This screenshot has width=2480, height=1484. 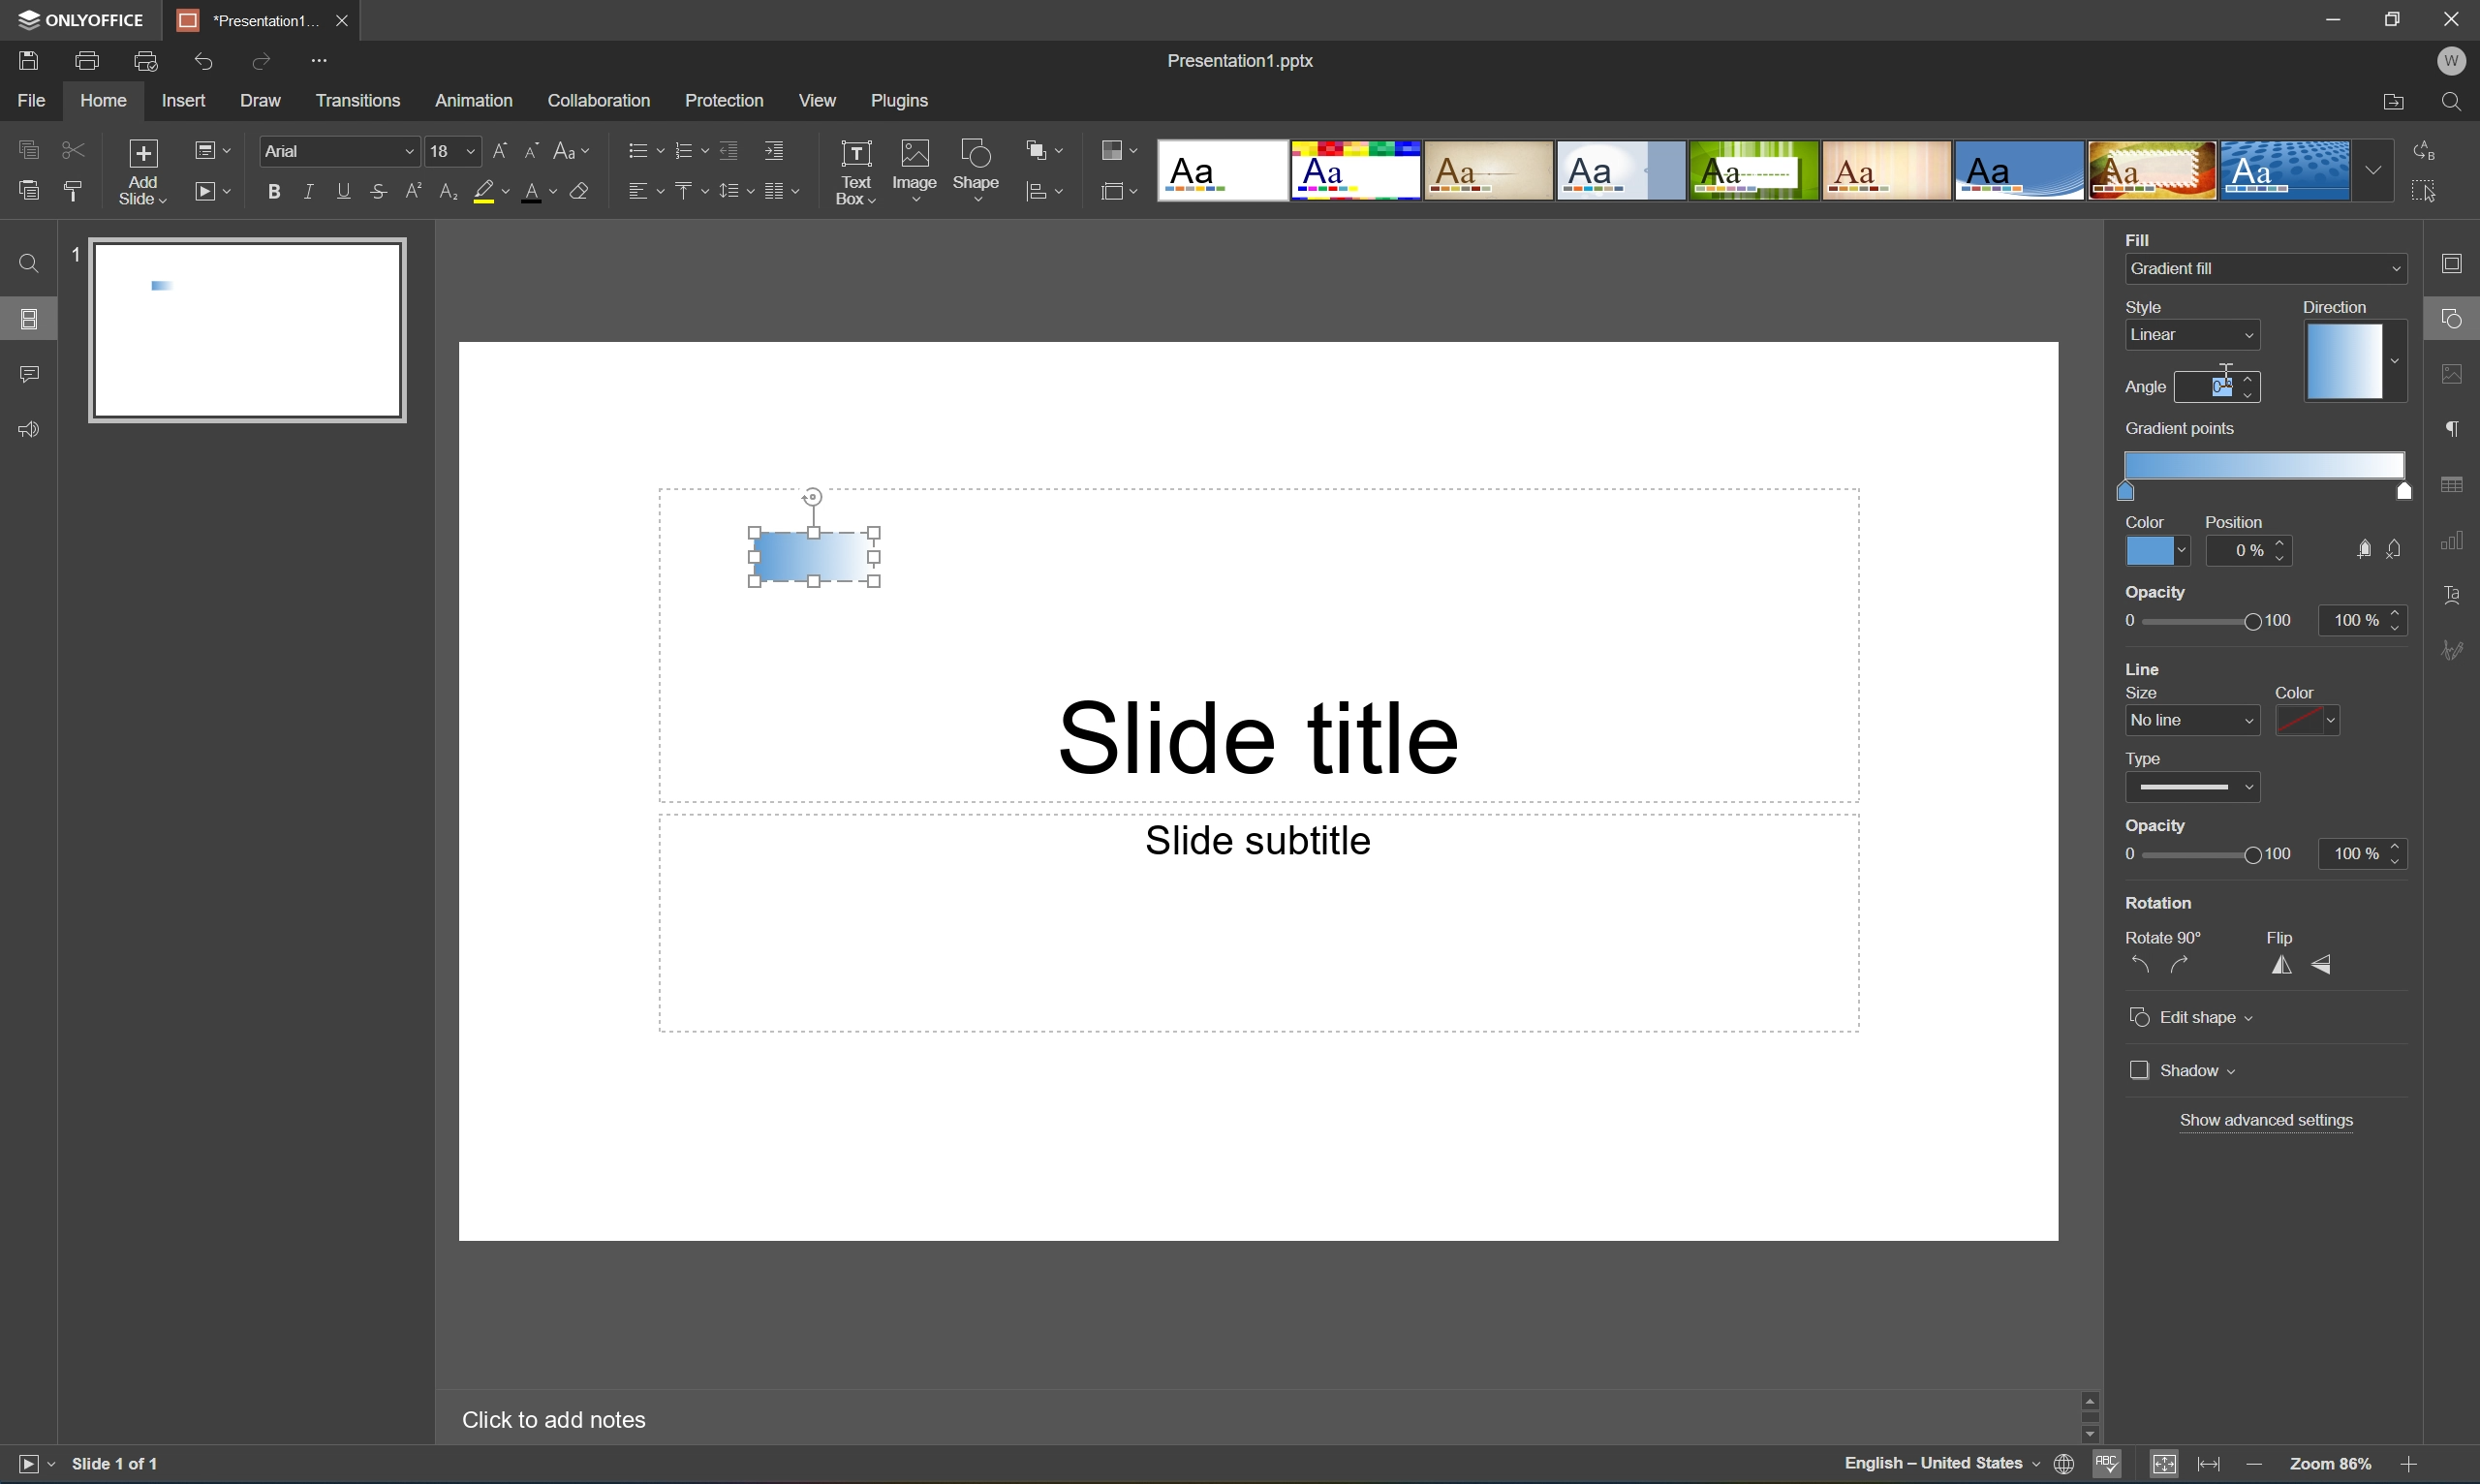 What do you see at coordinates (264, 101) in the screenshot?
I see `Draw` at bounding box center [264, 101].